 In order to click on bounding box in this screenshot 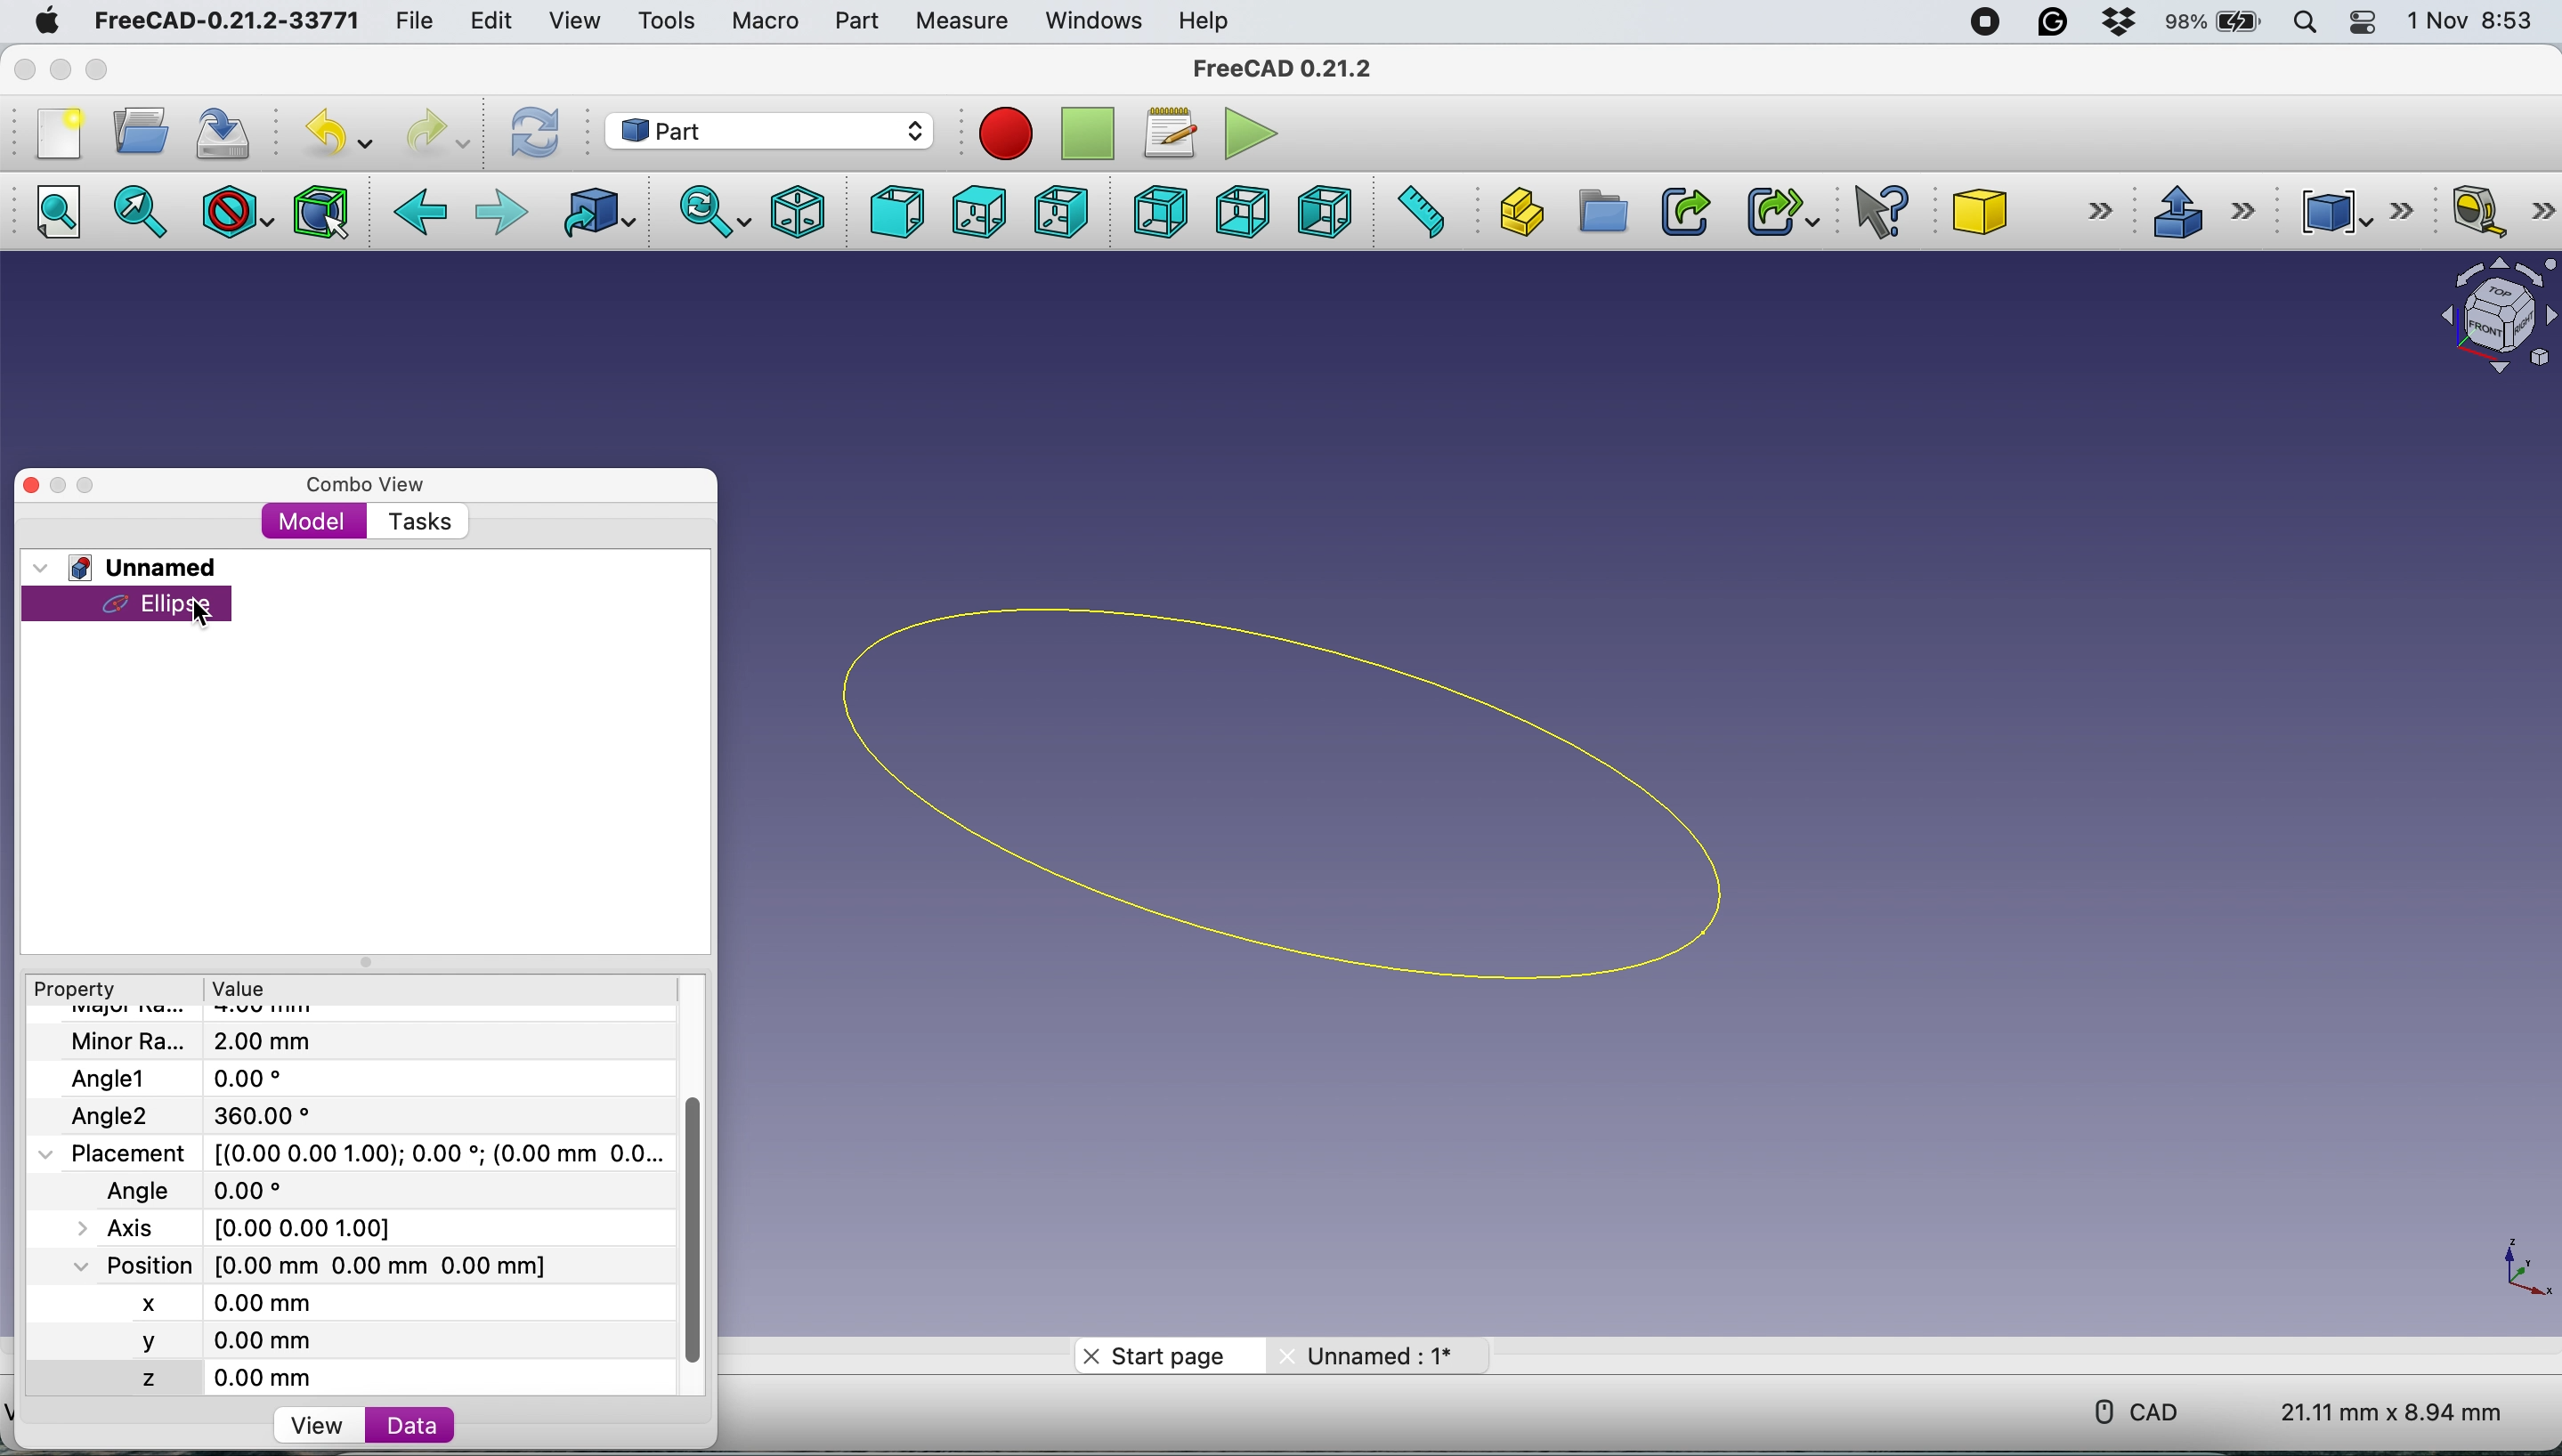, I will do `click(318, 211)`.